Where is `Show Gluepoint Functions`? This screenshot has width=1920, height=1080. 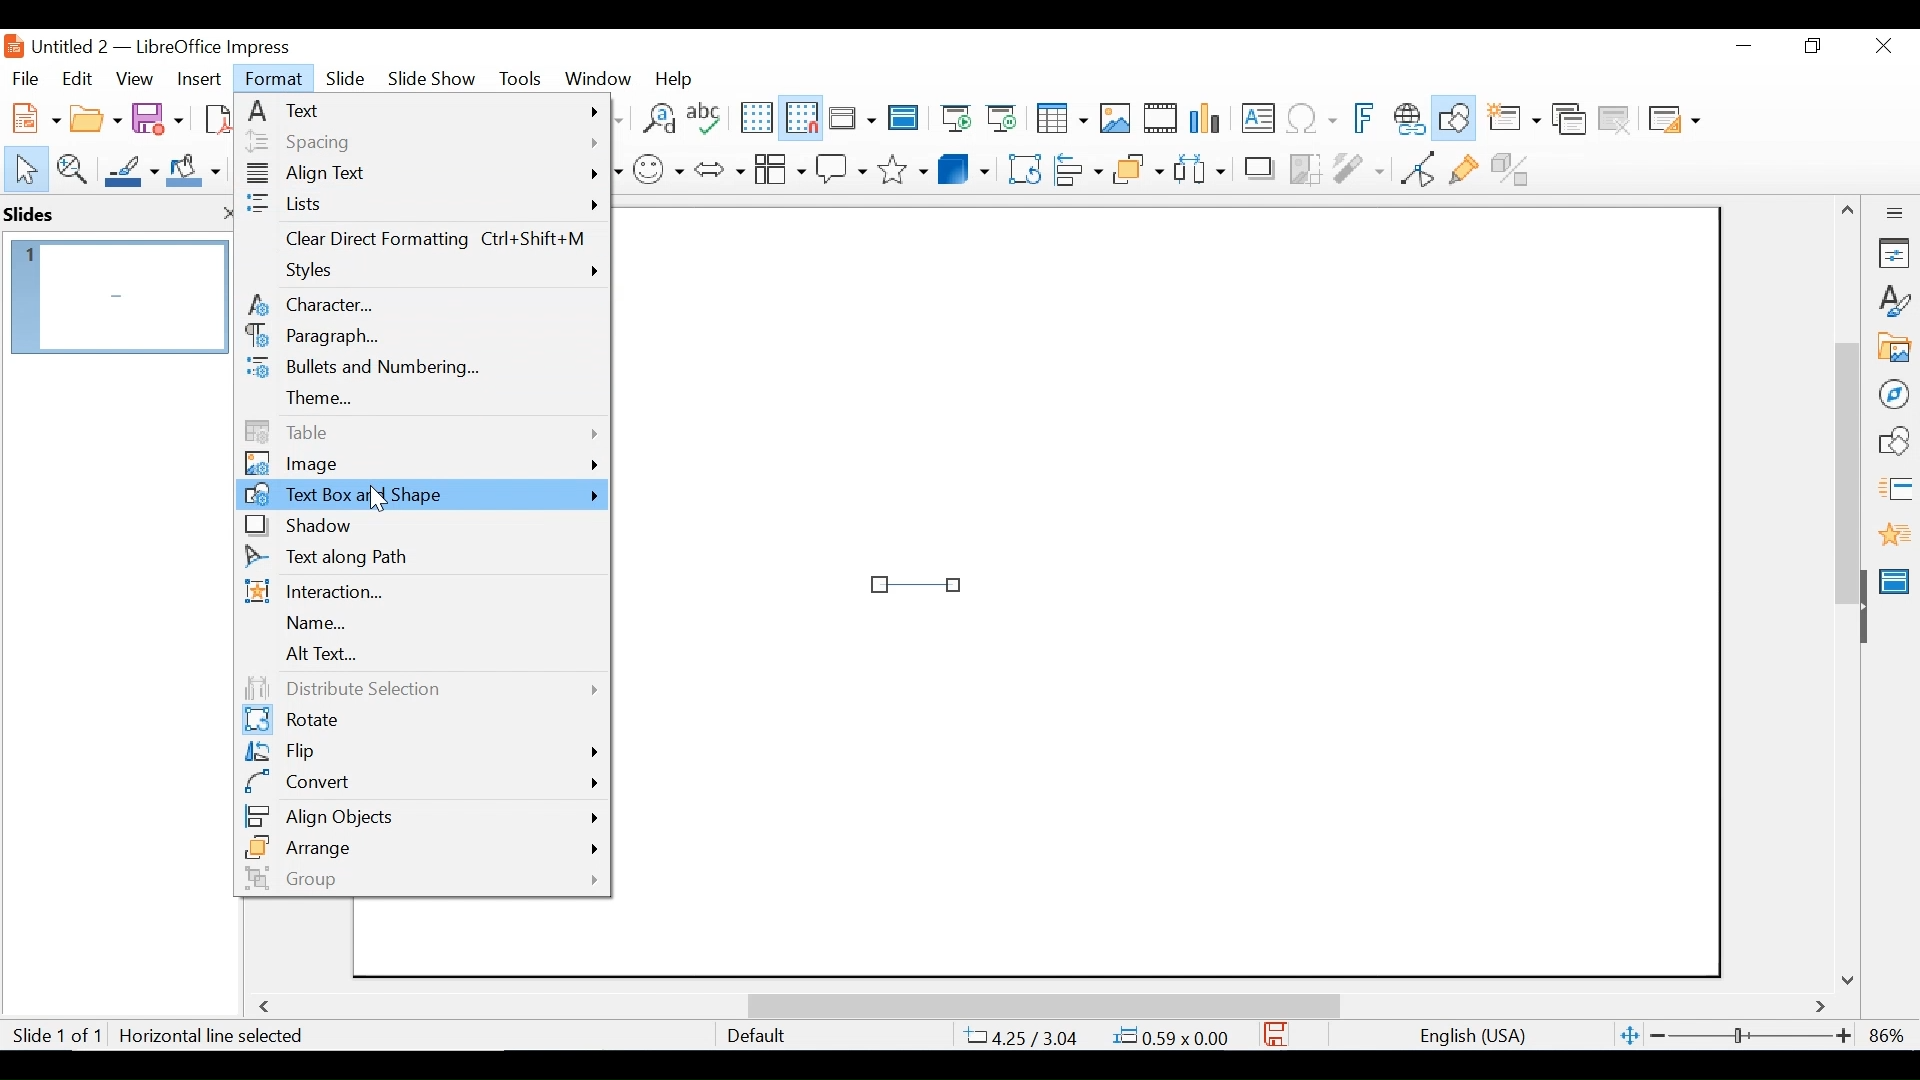 Show Gluepoint Functions is located at coordinates (1463, 167).